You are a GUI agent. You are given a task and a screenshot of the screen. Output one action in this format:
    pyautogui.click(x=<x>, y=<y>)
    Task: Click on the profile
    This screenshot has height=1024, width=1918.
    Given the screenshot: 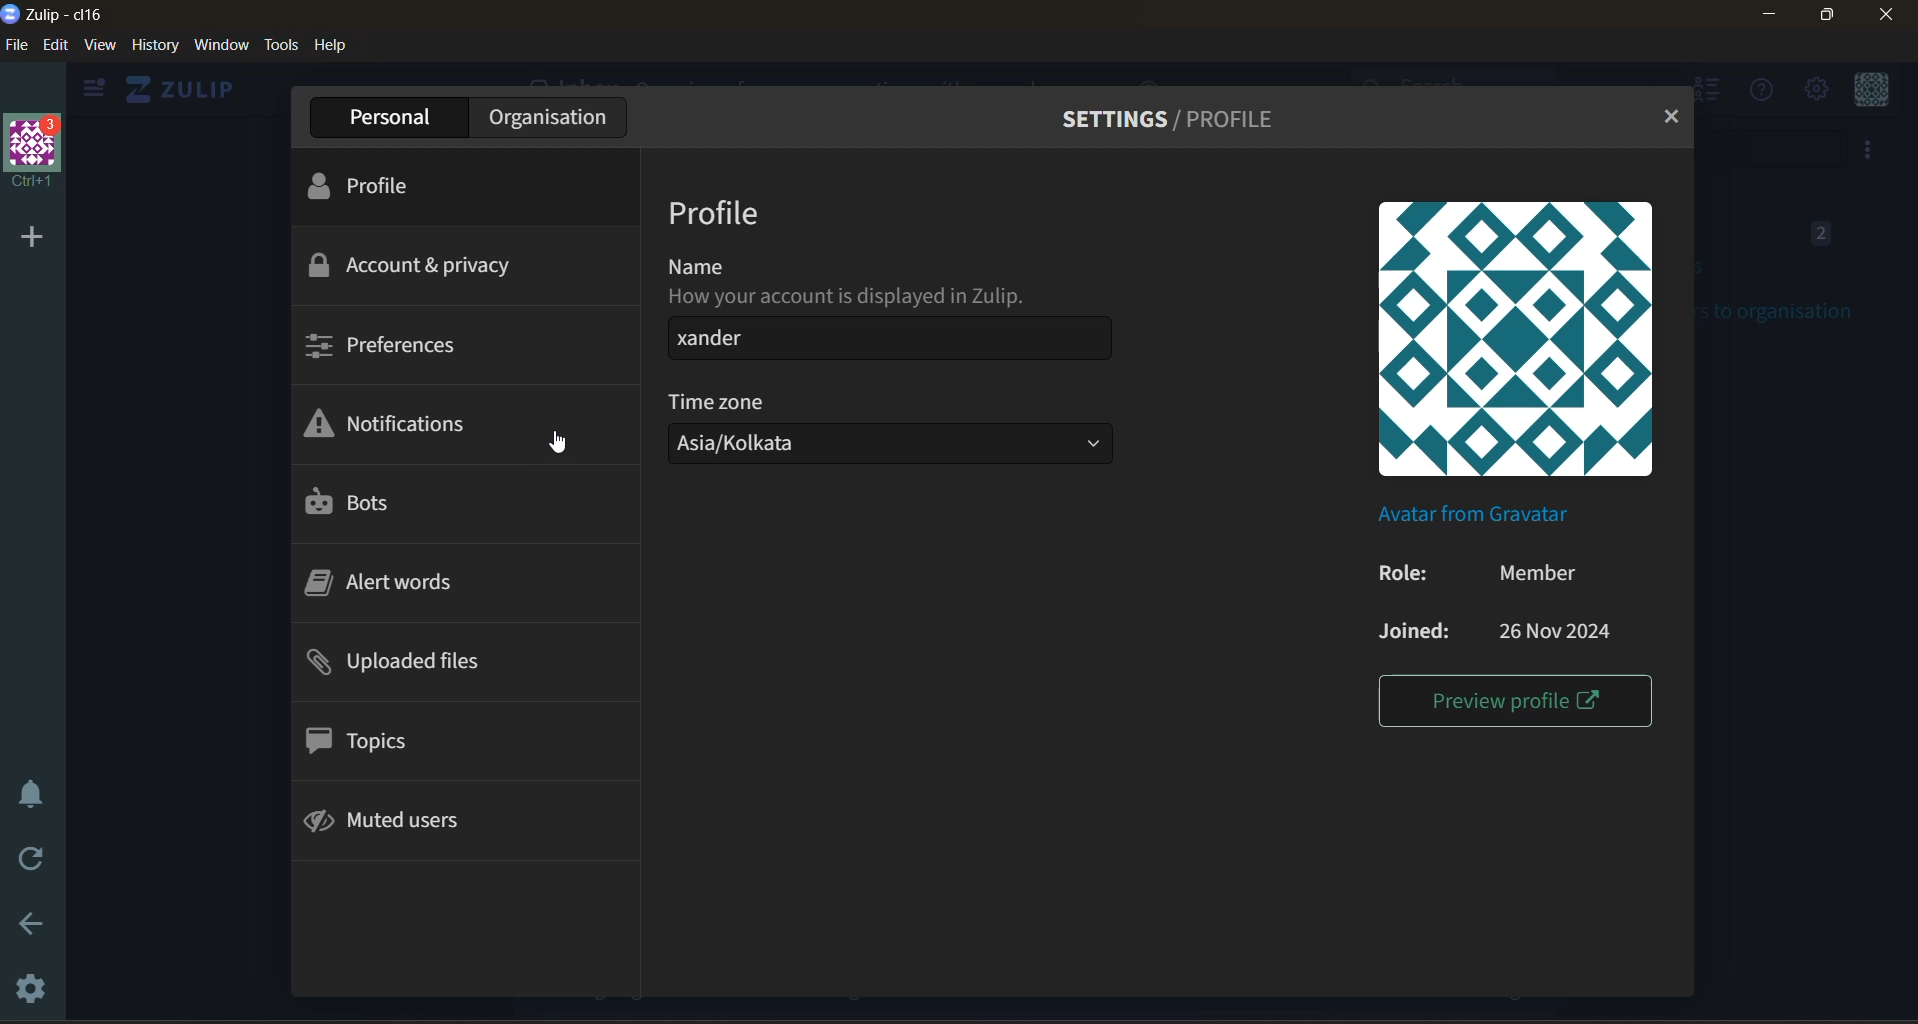 What is the action you would take?
    pyautogui.click(x=716, y=211)
    